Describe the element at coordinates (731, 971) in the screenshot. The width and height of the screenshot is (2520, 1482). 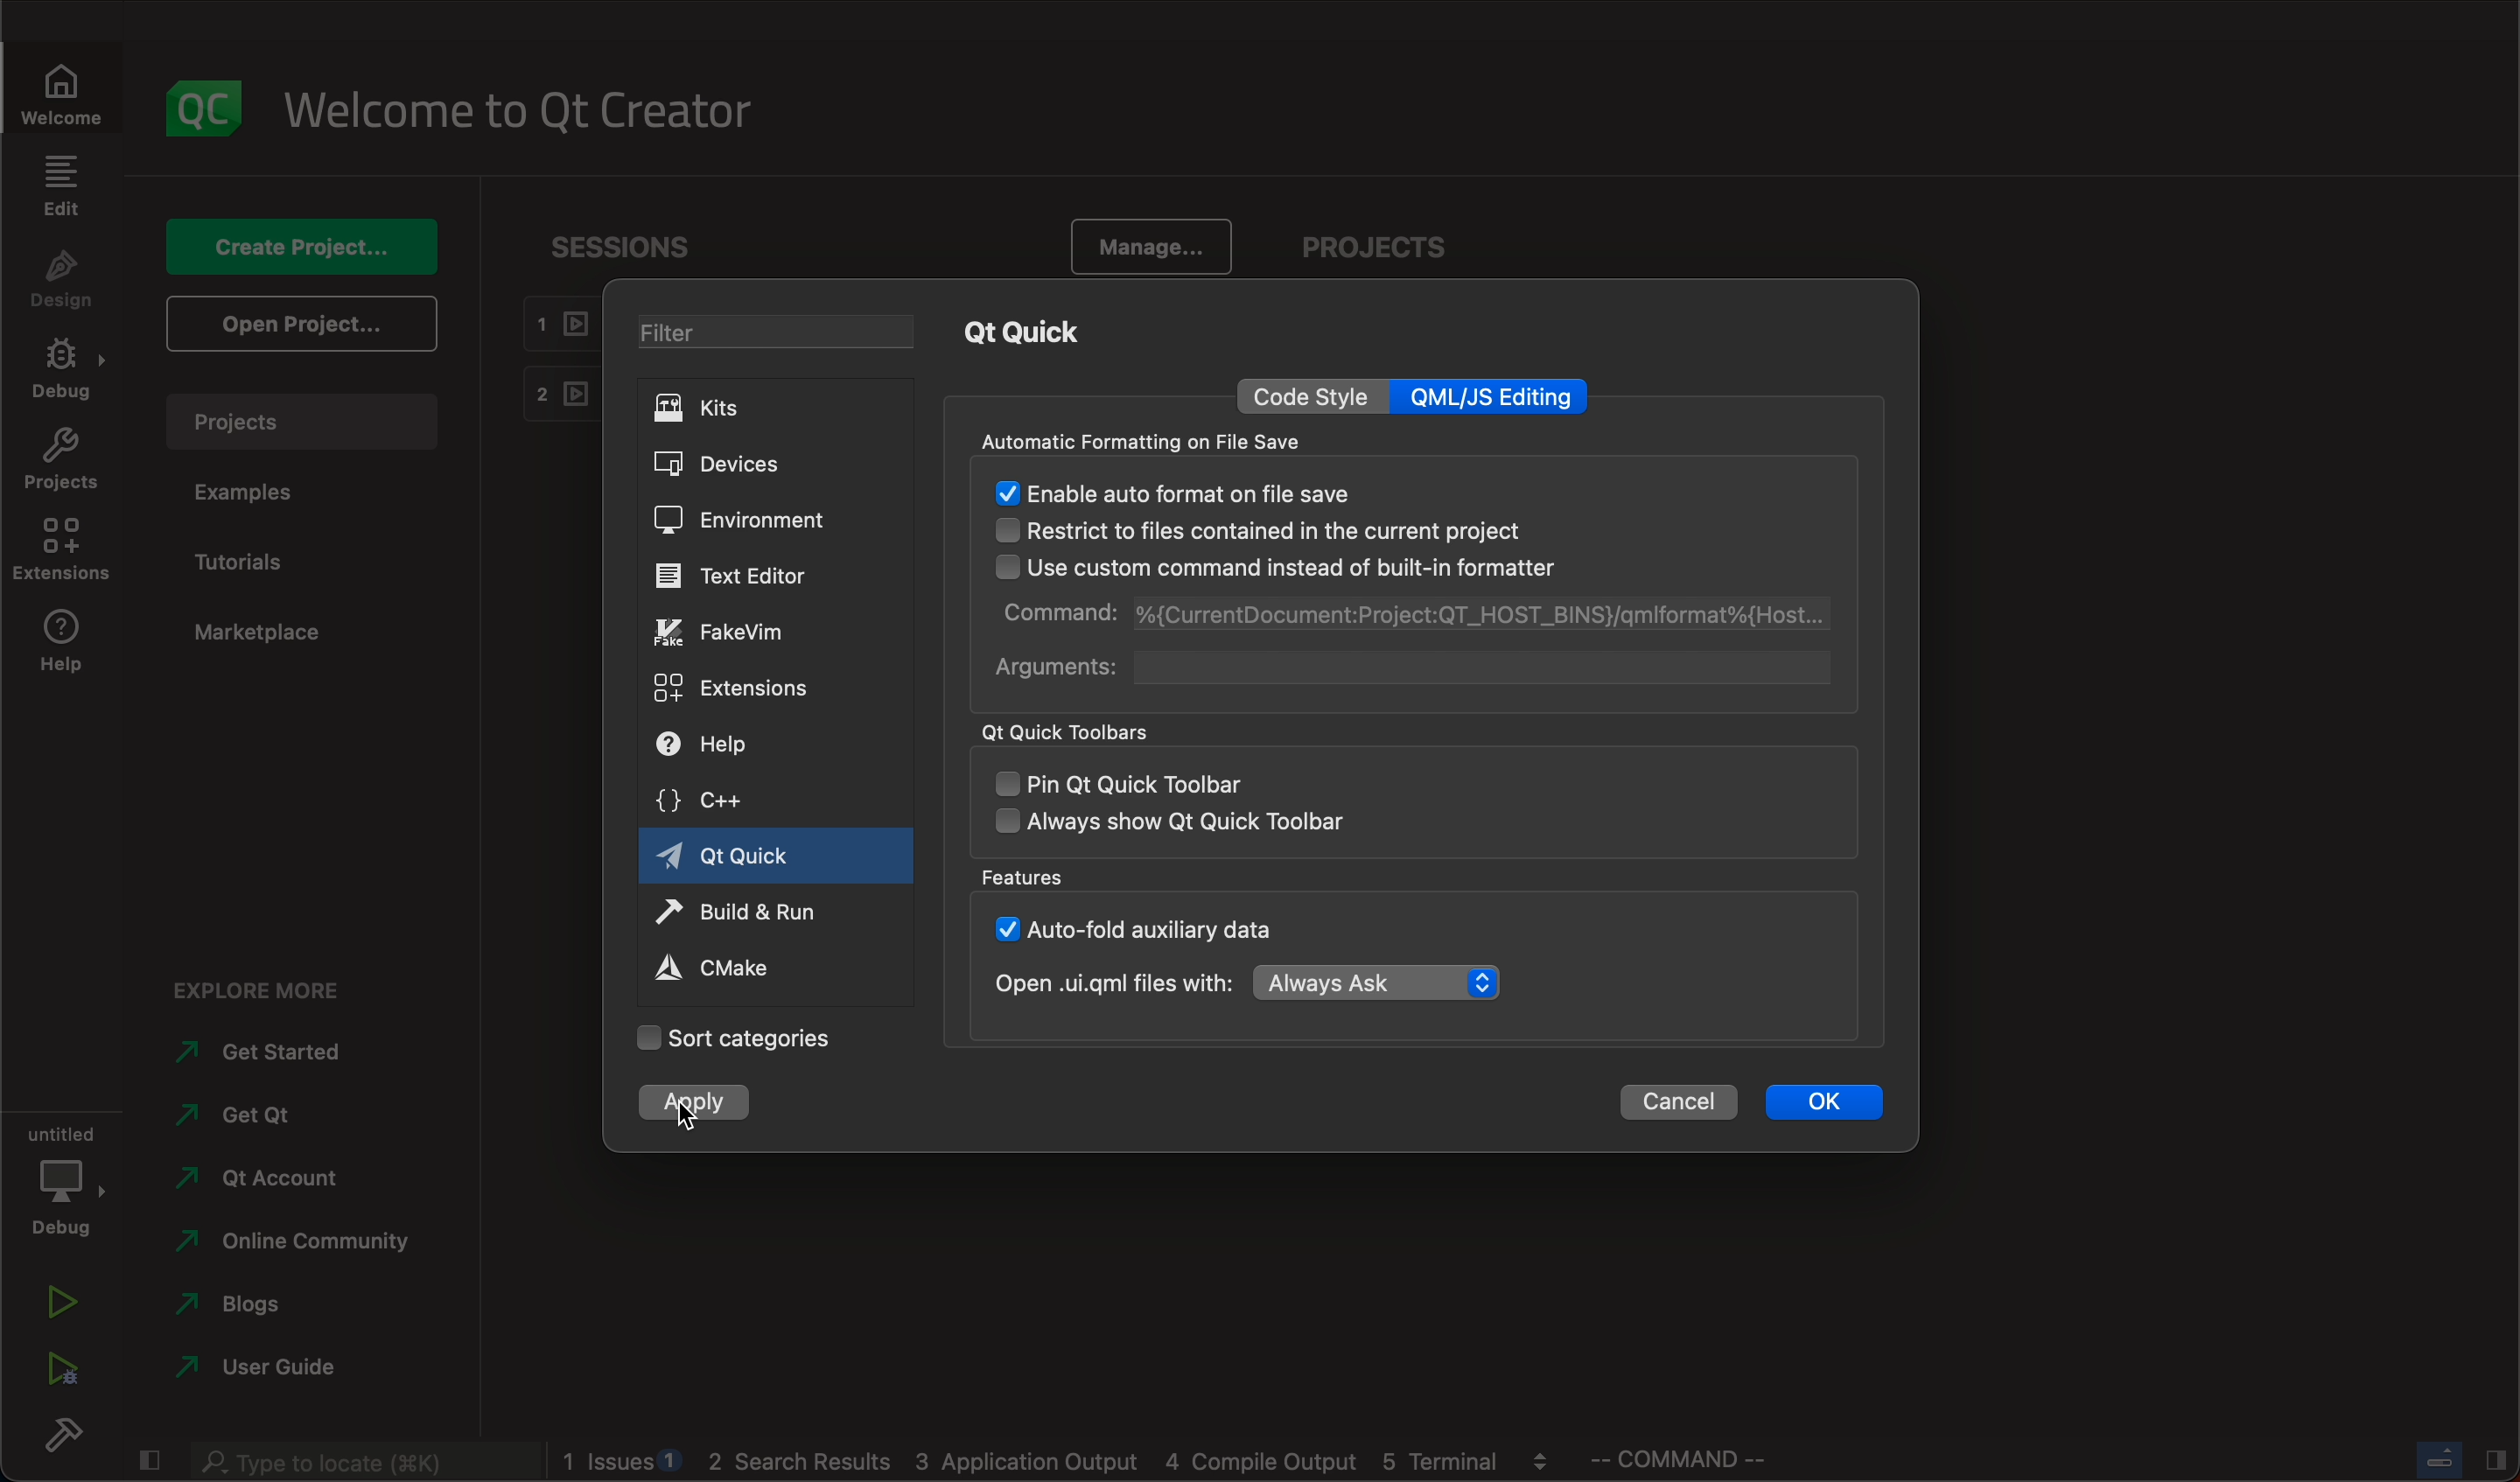
I see `cmake` at that location.